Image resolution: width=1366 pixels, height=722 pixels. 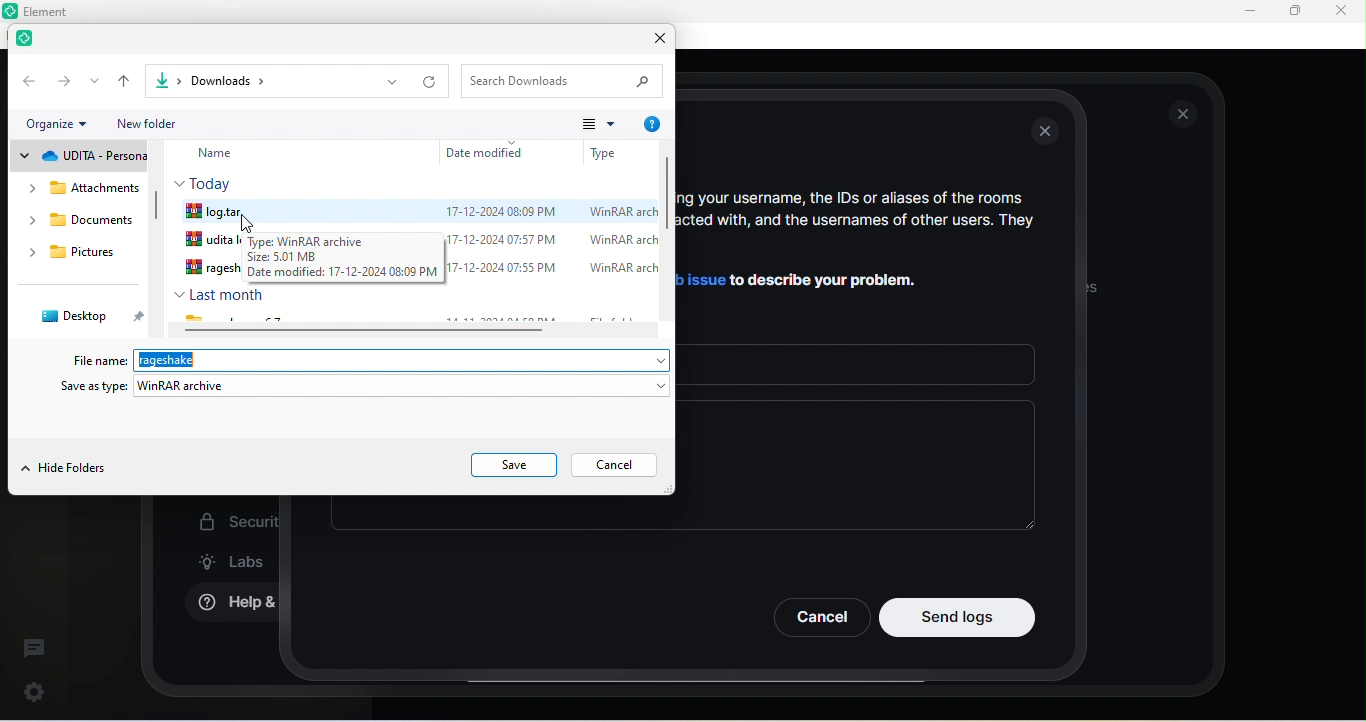 What do you see at coordinates (325, 241) in the screenshot?
I see `Type: WinRAR archive` at bounding box center [325, 241].